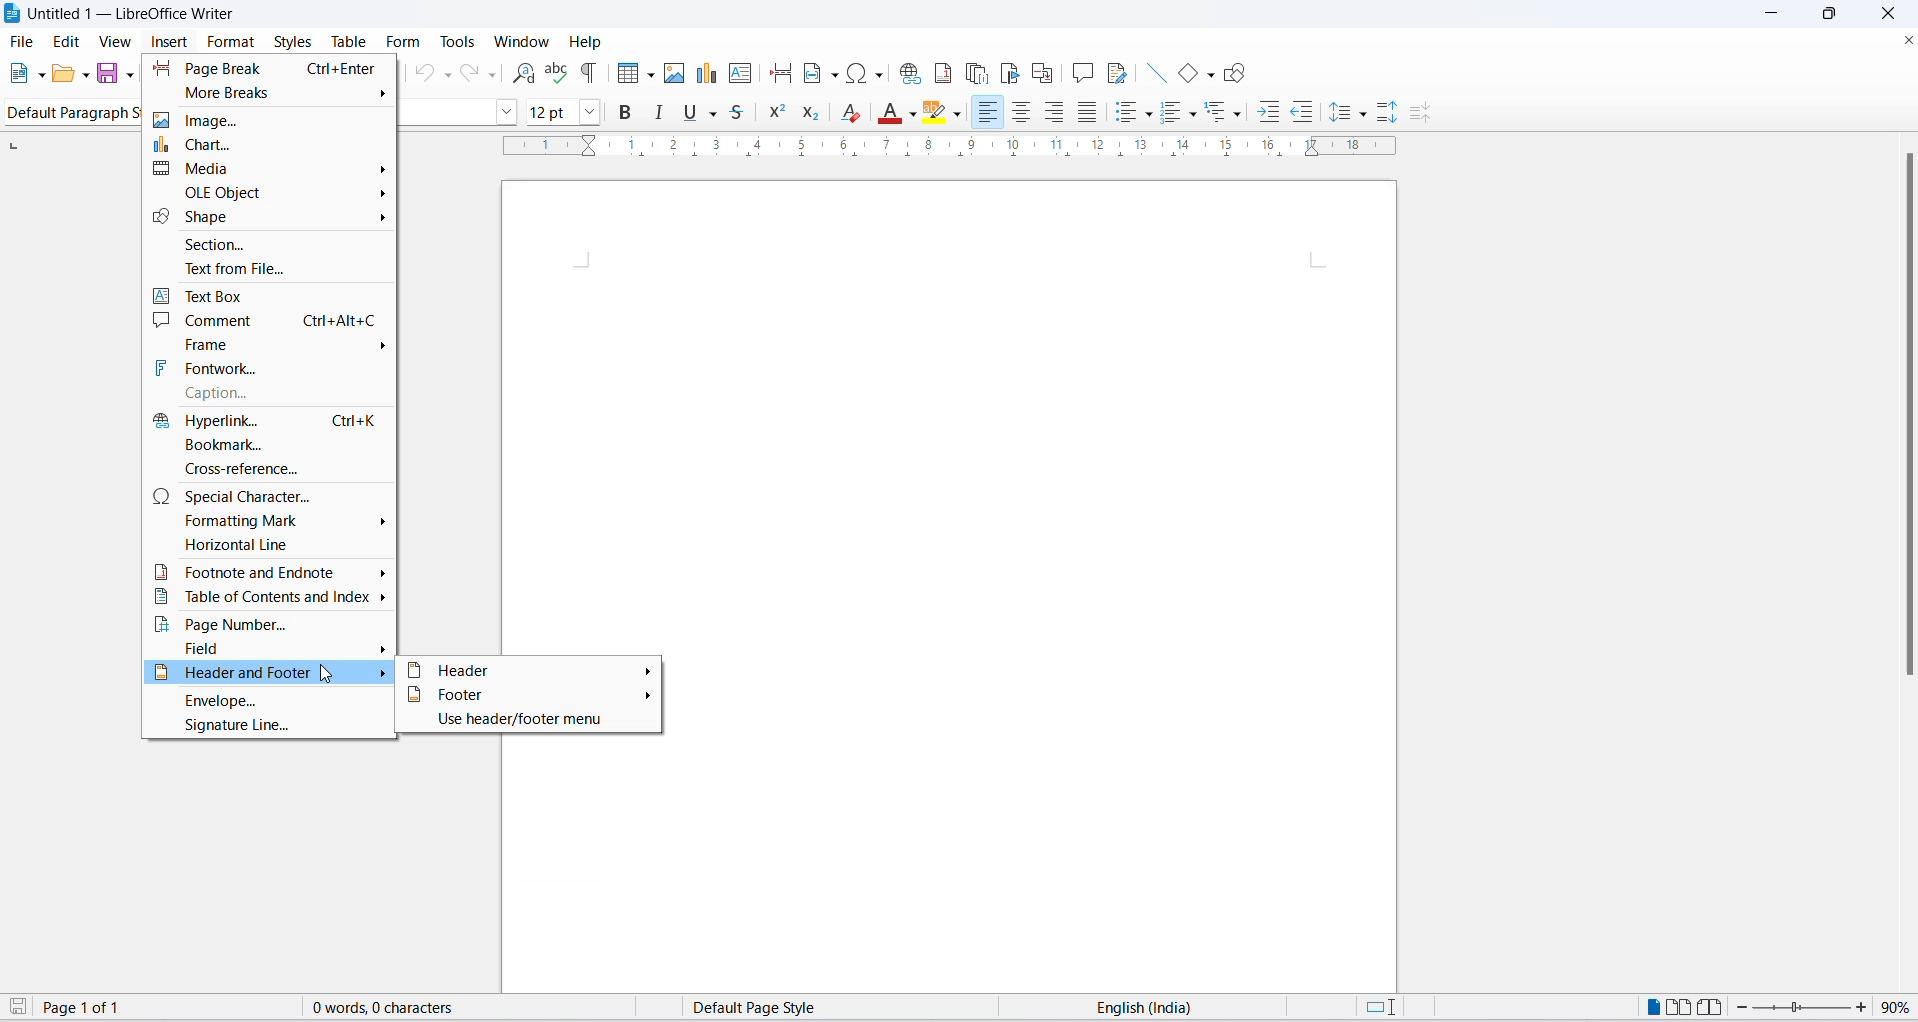  I want to click on text align center, so click(1026, 114).